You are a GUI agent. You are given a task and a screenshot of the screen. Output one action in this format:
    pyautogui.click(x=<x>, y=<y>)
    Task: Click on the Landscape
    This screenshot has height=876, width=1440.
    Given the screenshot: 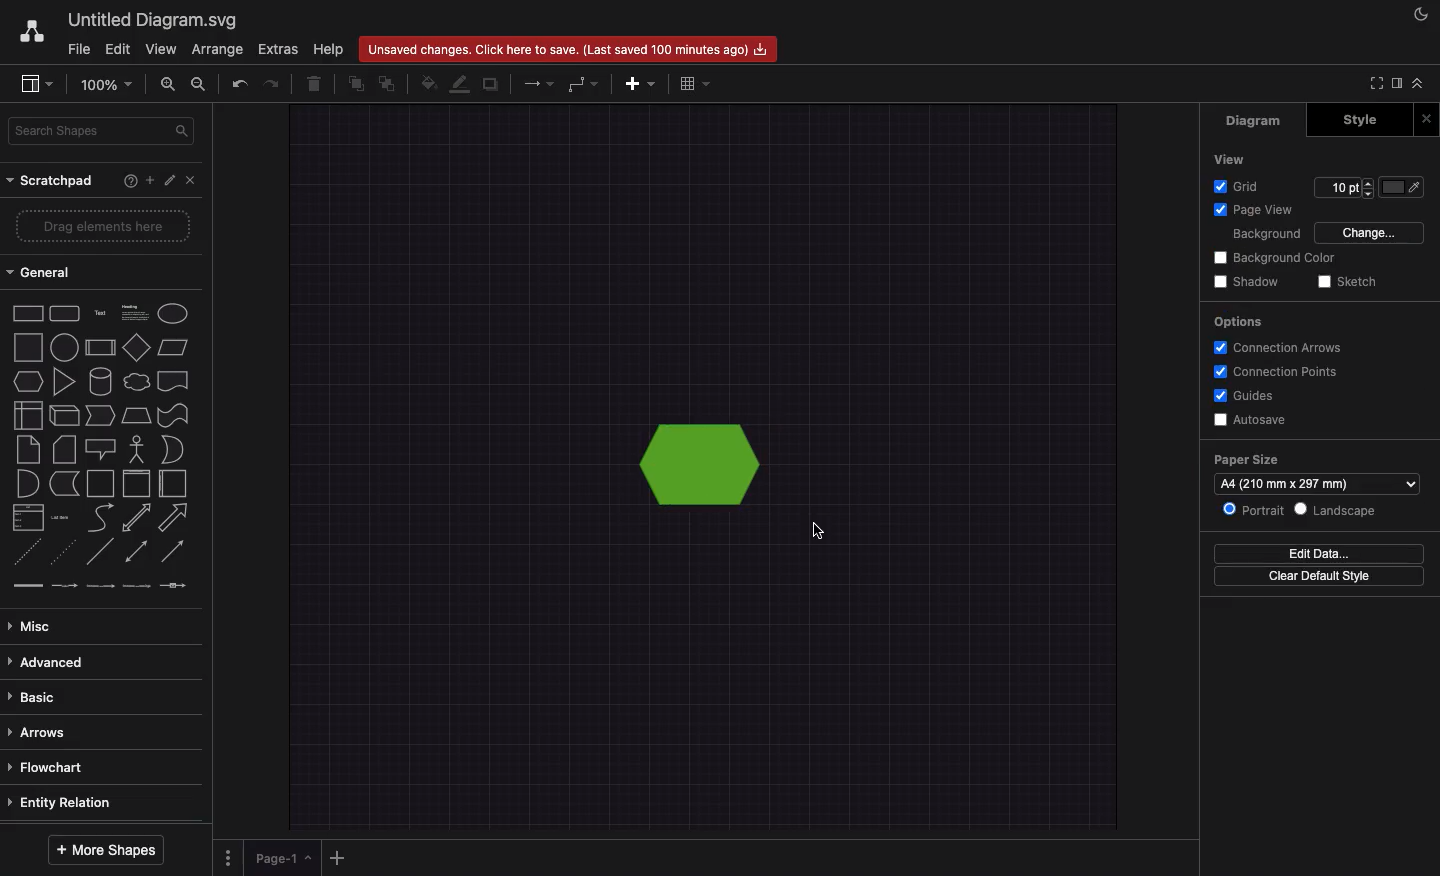 What is the action you would take?
    pyautogui.click(x=1347, y=510)
    